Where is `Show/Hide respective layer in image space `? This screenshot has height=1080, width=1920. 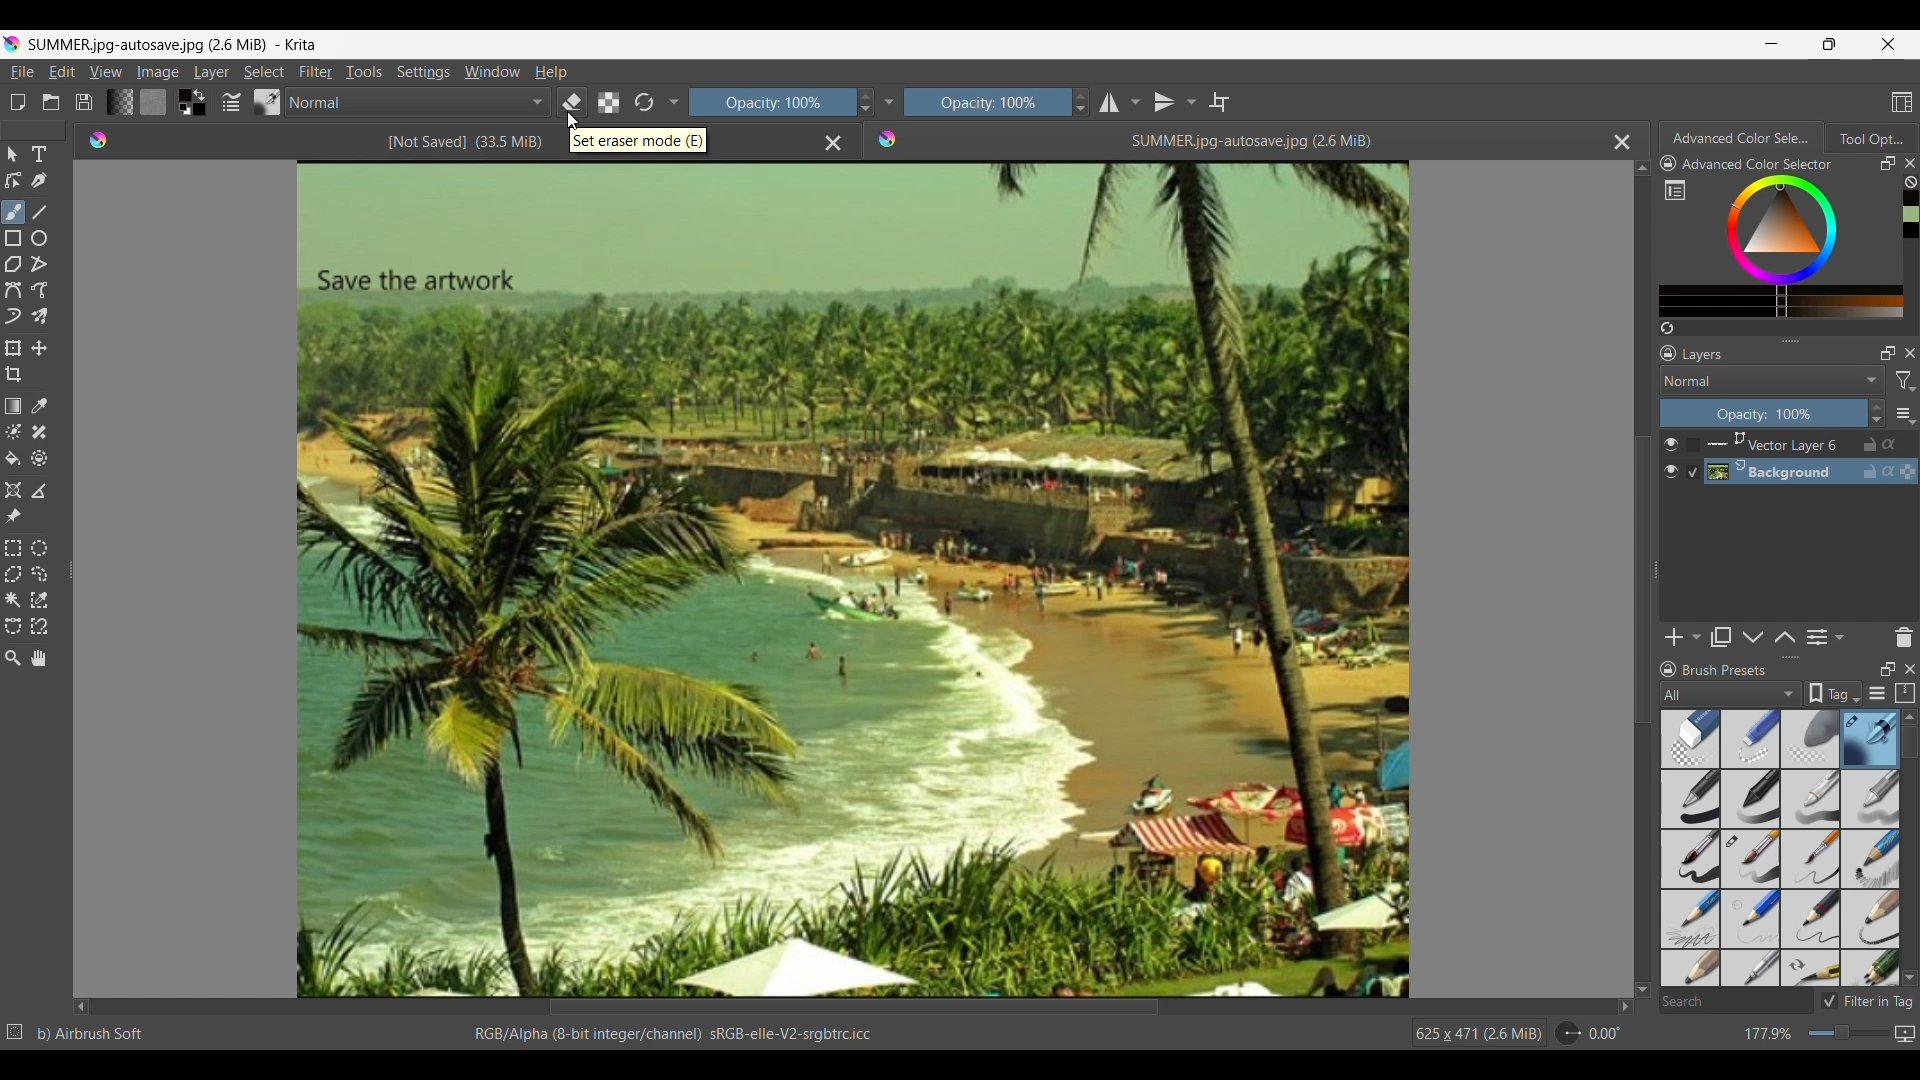 Show/Hide respective layer in image space  is located at coordinates (1670, 458).